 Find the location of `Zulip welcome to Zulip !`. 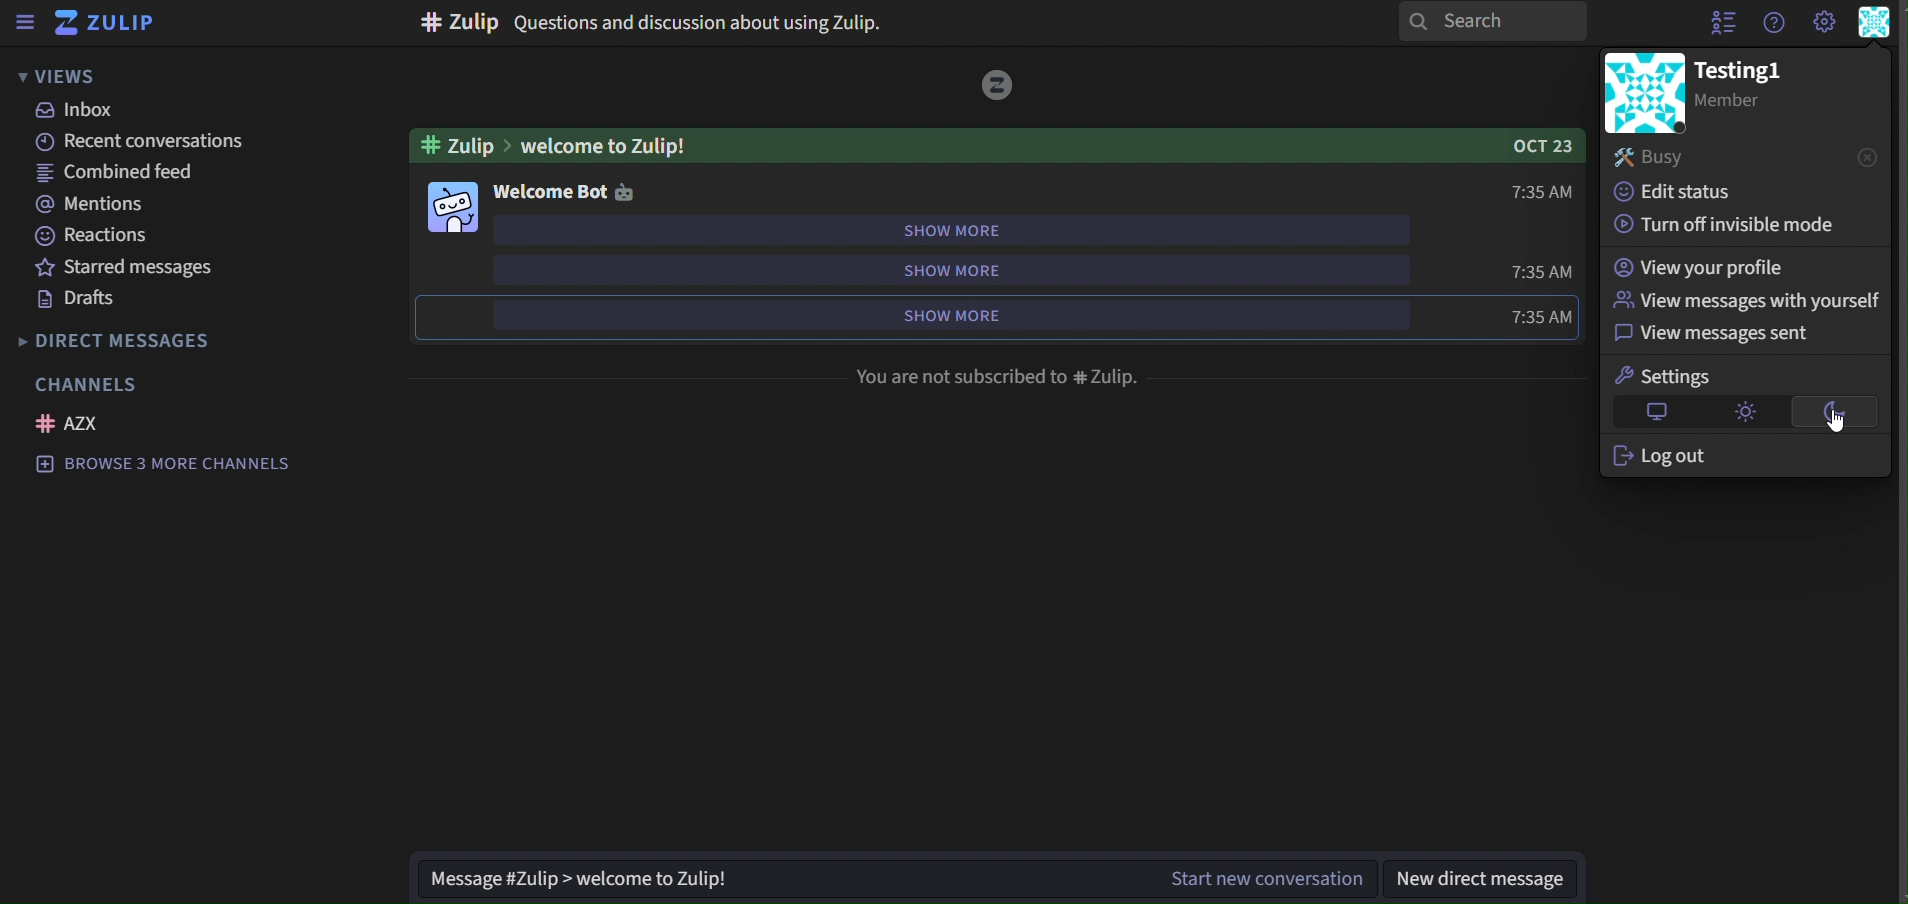

Zulip welcome to Zulip ! is located at coordinates (553, 143).